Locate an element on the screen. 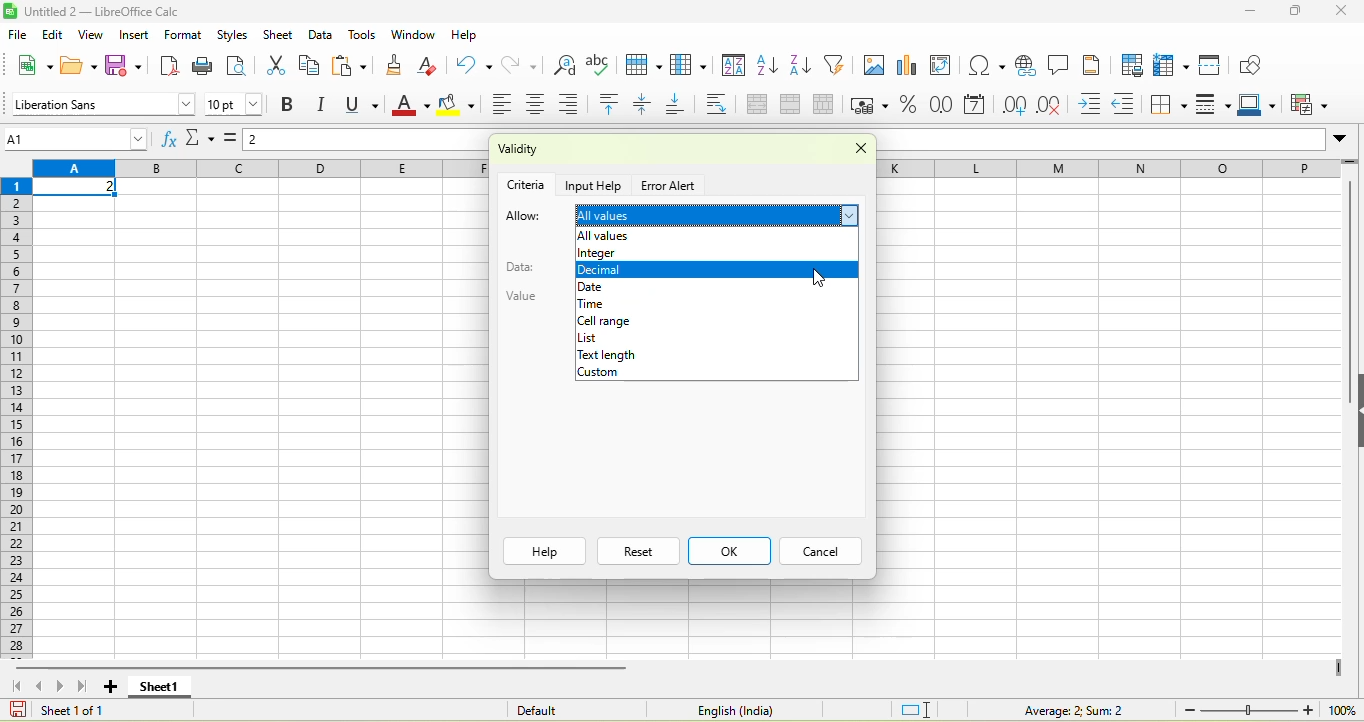  custom is located at coordinates (714, 373).